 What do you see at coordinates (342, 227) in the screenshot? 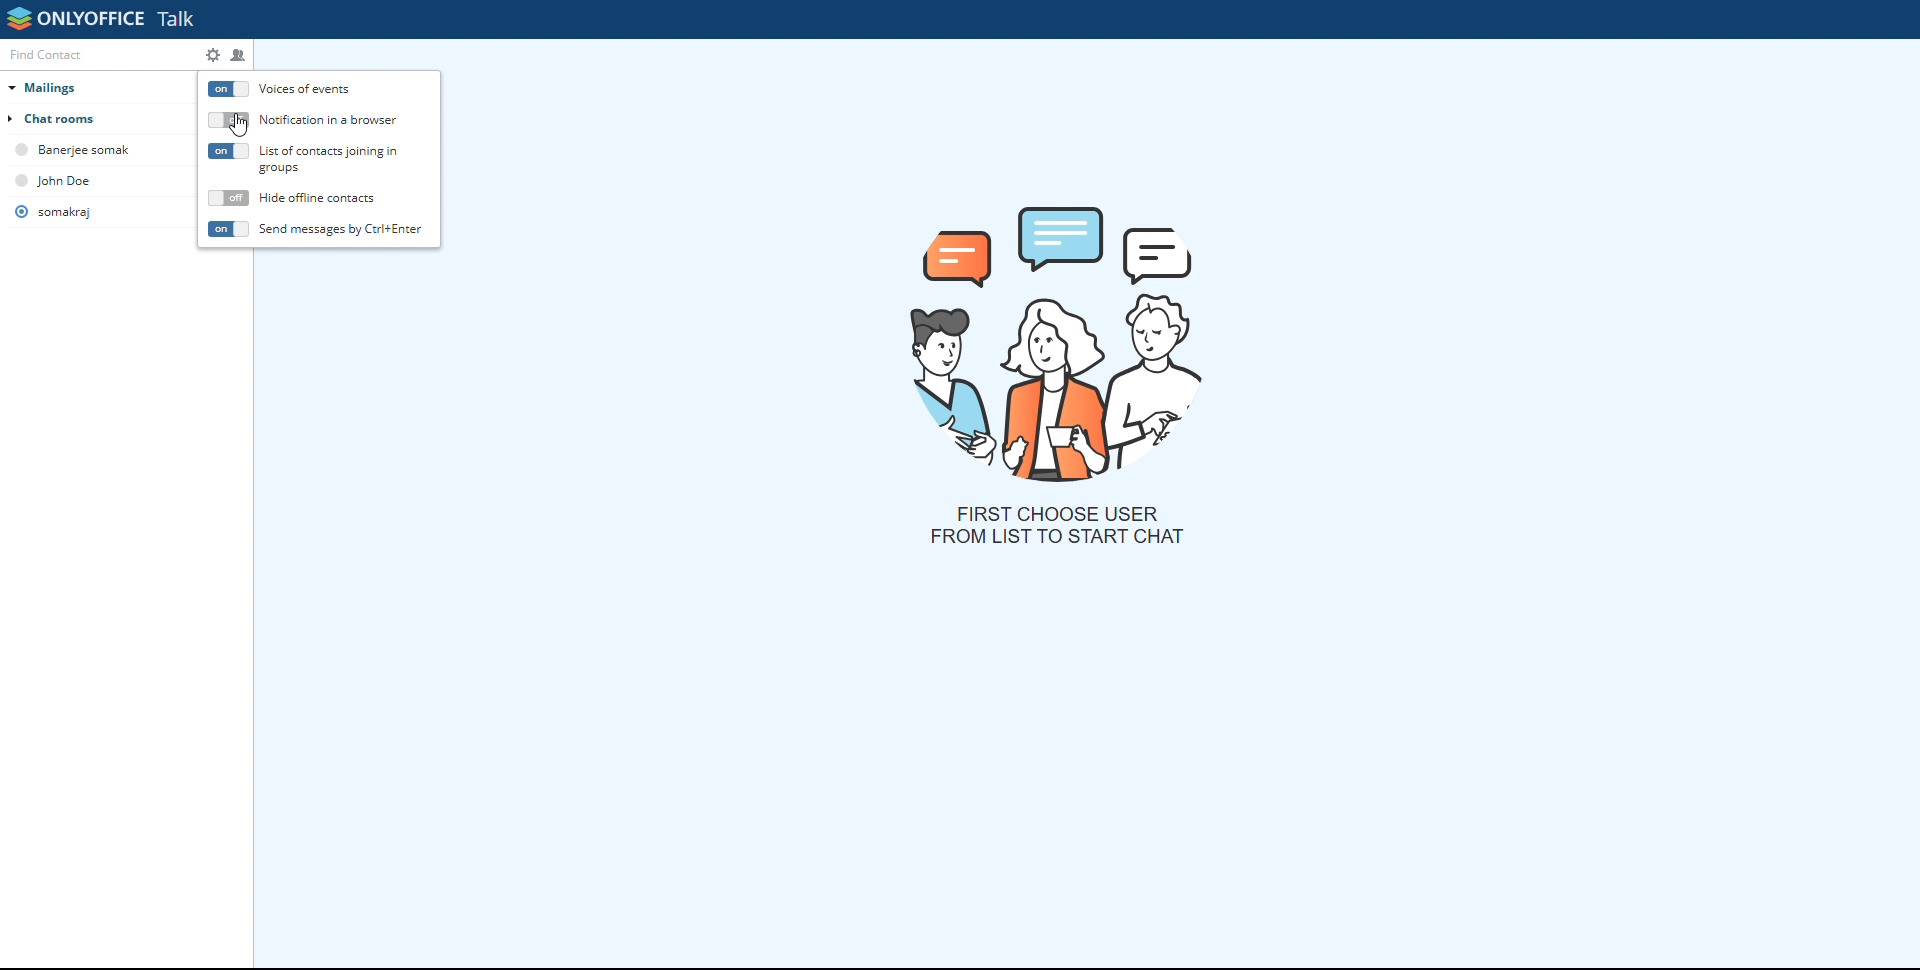
I see `send messages by Ctrl+Enter` at bounding box center [342, 227].